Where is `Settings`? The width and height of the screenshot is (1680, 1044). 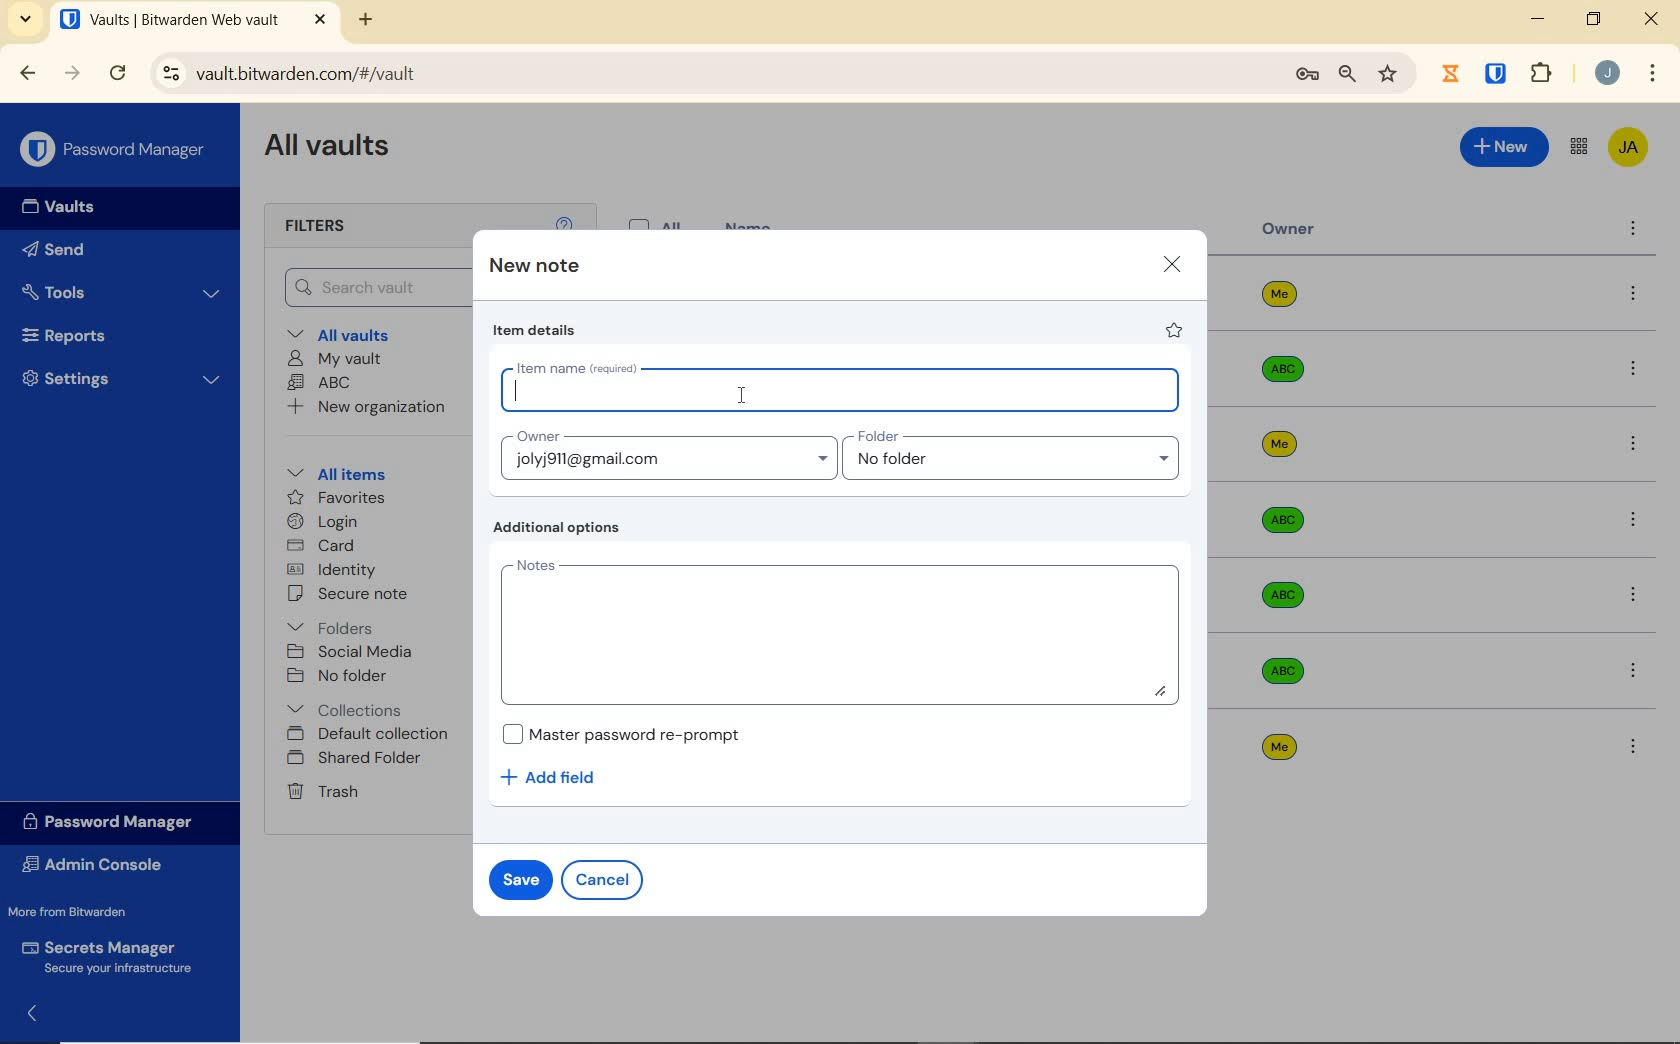 Settings is located at coordinates (123, 383).